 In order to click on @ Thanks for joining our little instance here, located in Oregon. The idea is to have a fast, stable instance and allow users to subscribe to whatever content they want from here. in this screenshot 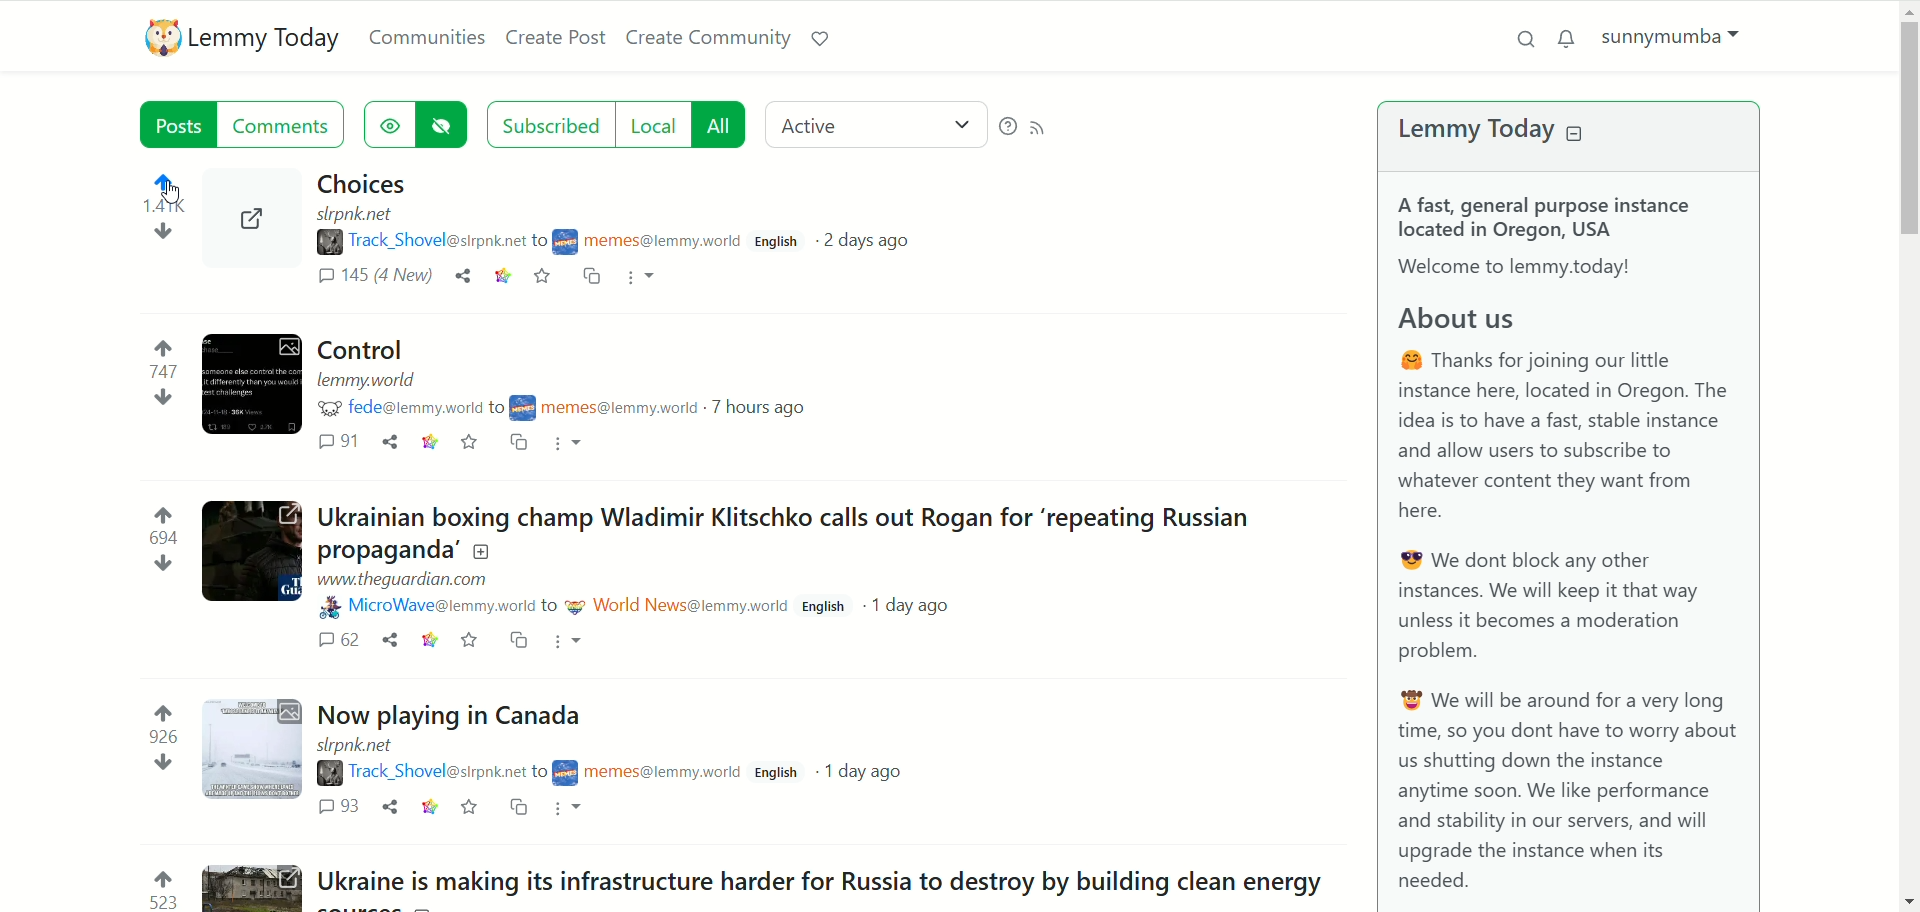, I will do `click(1567, 436)`.